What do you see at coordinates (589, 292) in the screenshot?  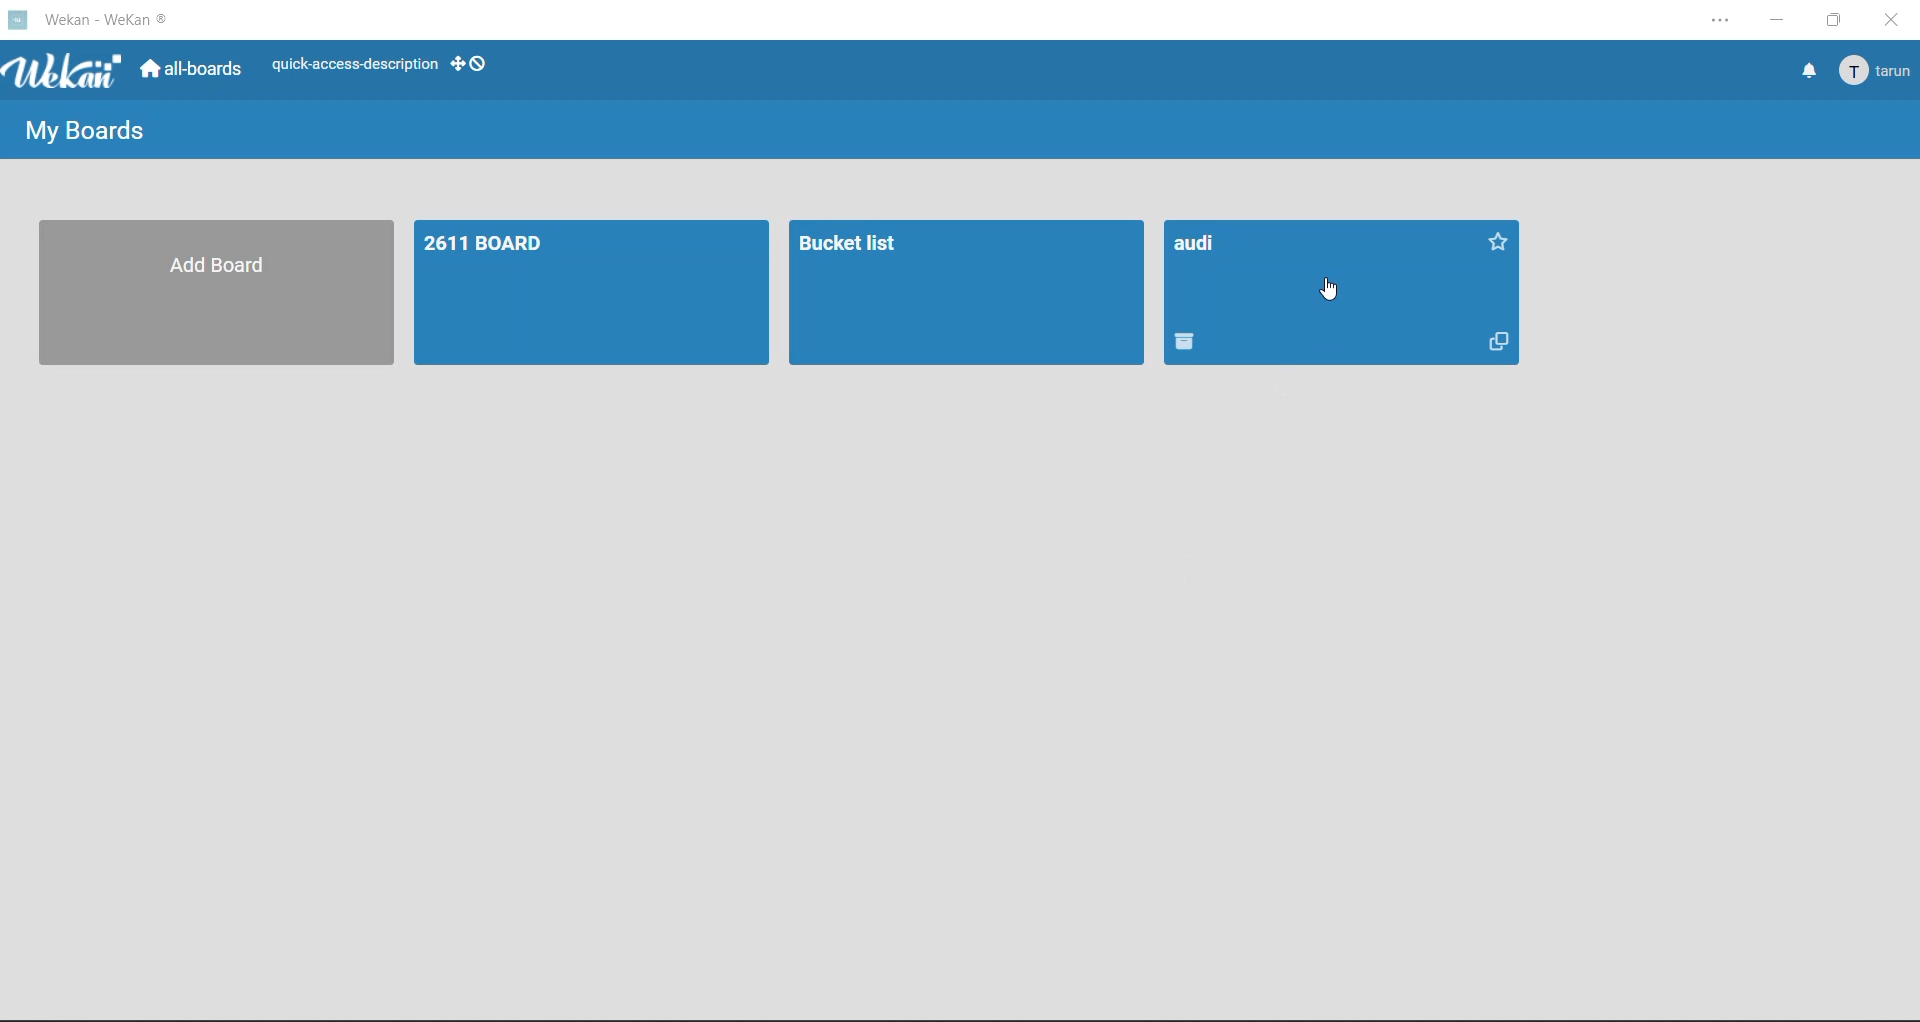 I see `board 1` at bounding box center [589, 292].